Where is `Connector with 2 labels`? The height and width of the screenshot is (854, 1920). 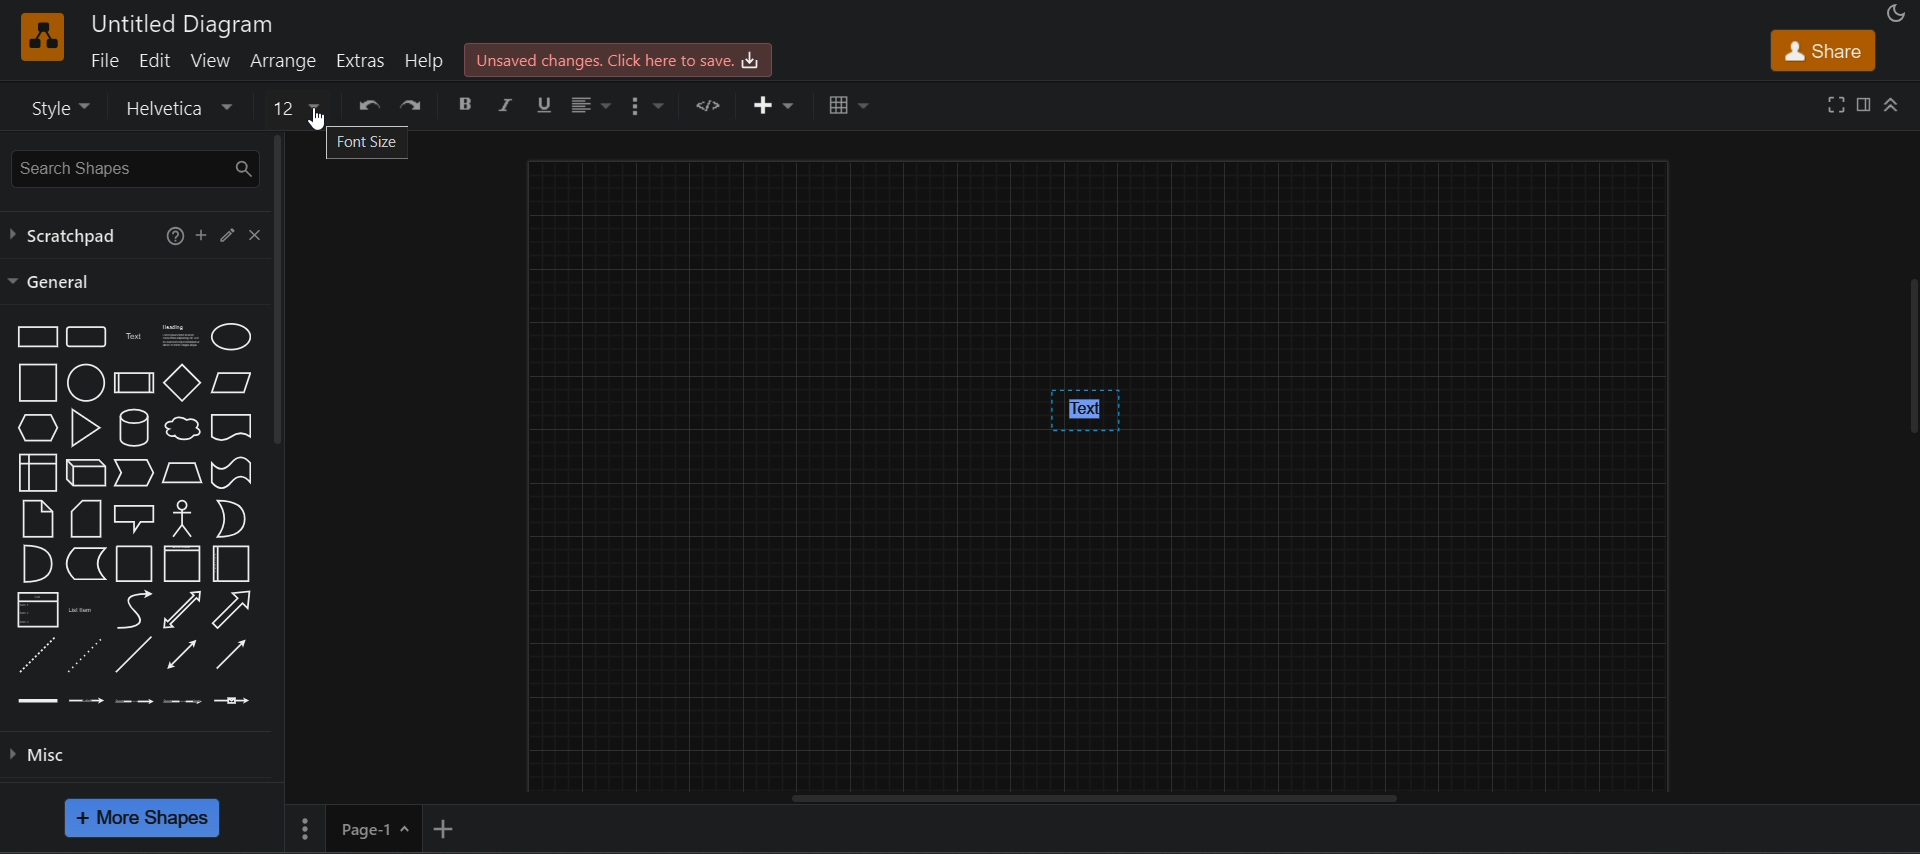
Connector with 2 labels is located at coordinates (134, 702).